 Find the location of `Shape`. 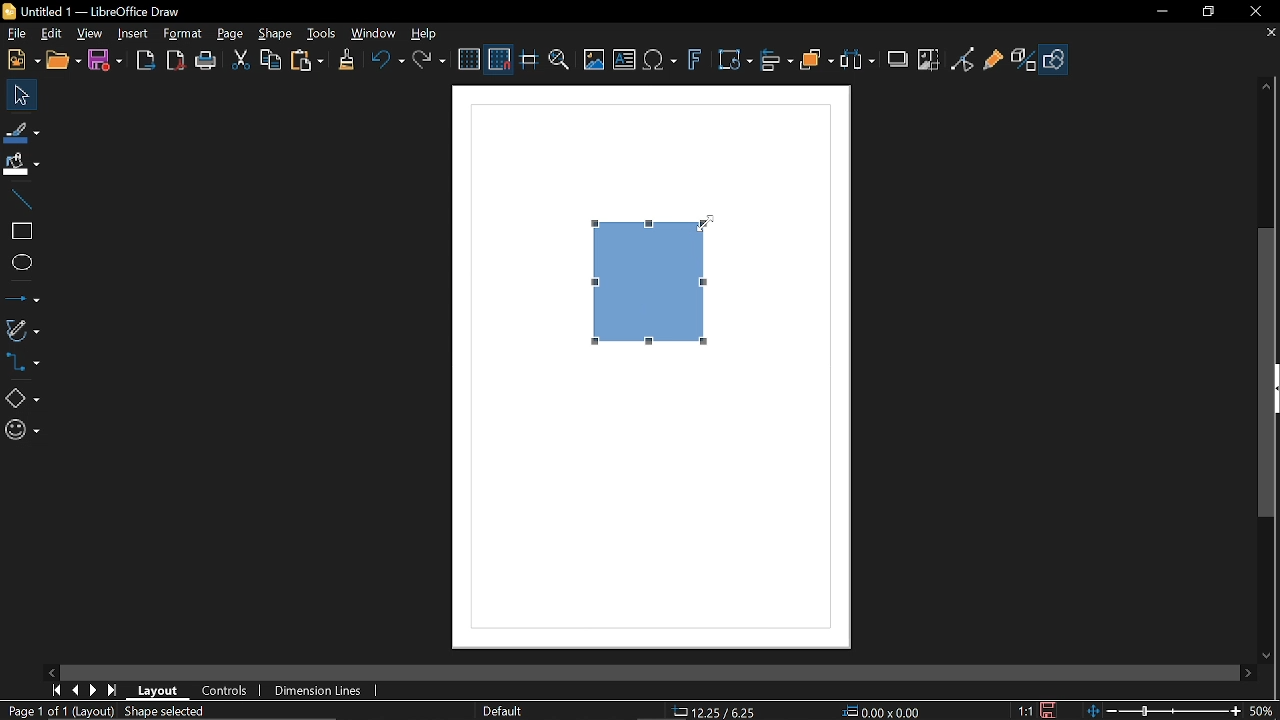

Shape is located at coordinates (274, 36).